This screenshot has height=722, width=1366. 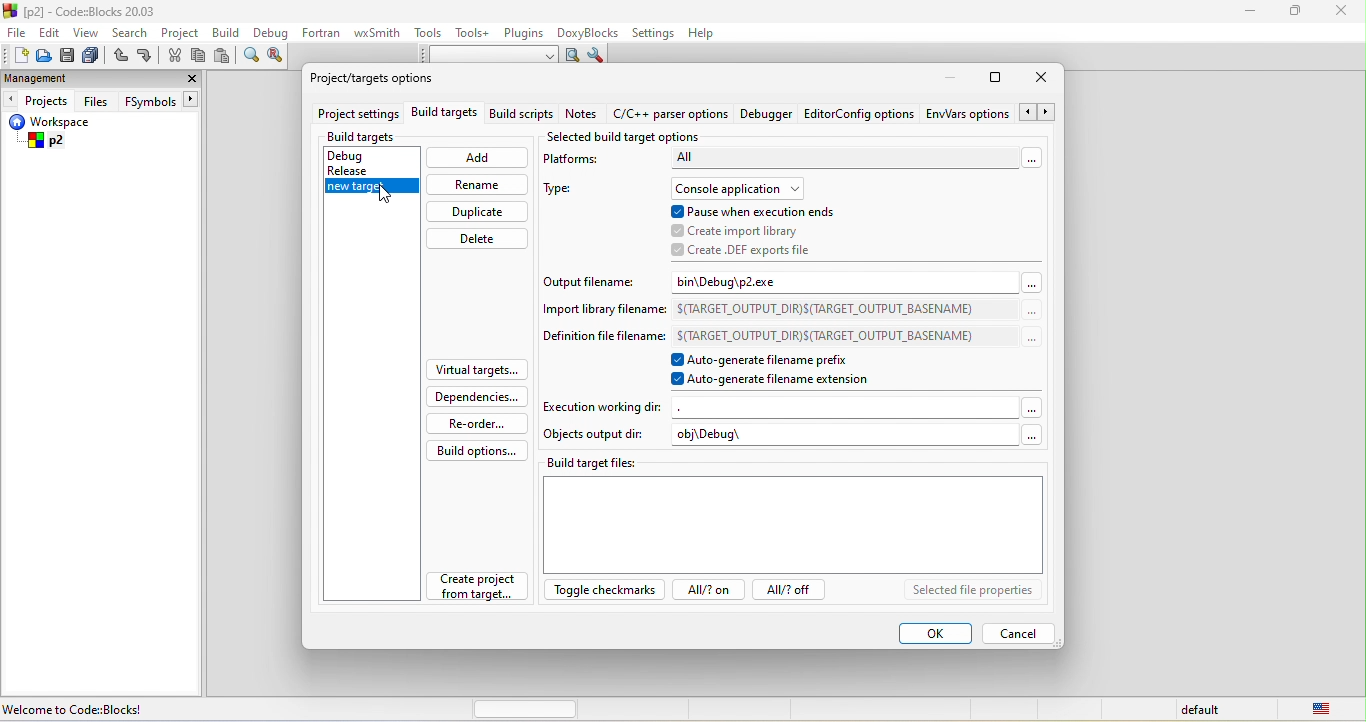 What do you see at coordinates (68, 55) in the screenshot?
I see `save` at bounding box center [68, 55].